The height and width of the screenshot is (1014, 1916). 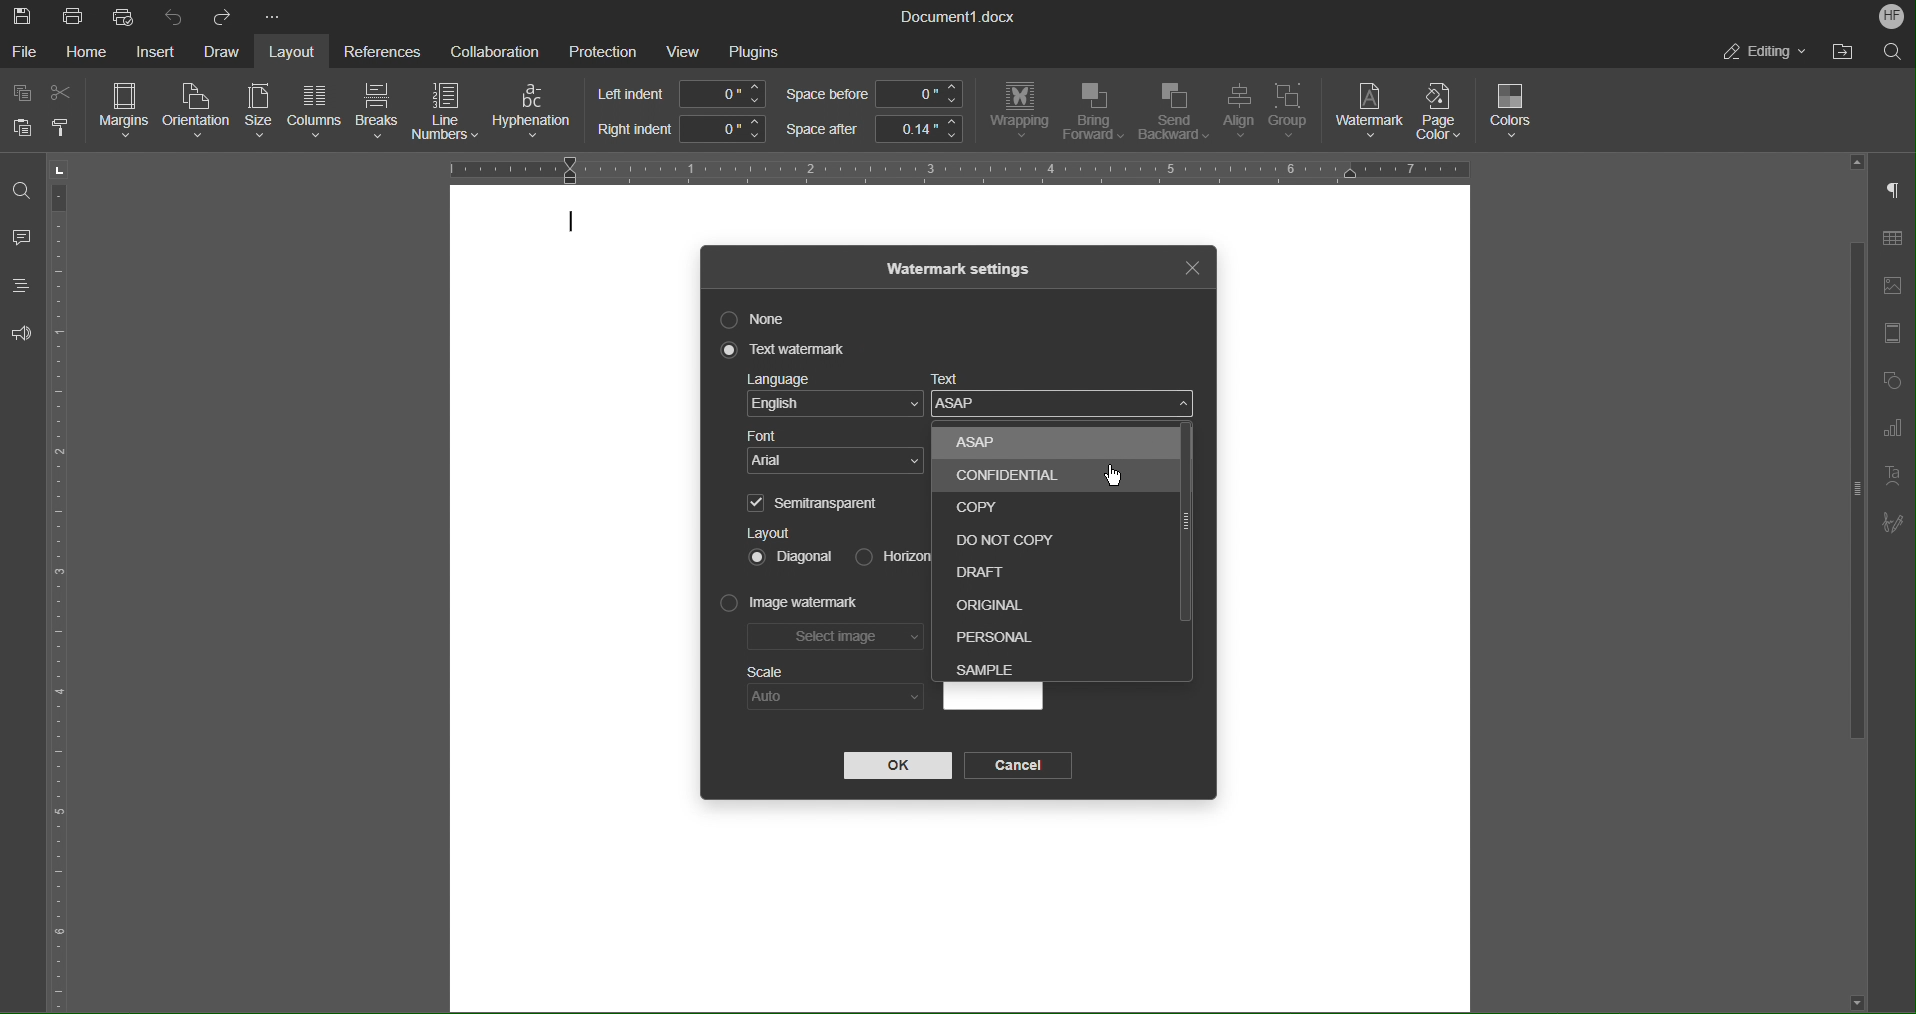 What do you see at coordinates (686, 51) in the screenshot?
I see `View` at bounding box center [686, 51].